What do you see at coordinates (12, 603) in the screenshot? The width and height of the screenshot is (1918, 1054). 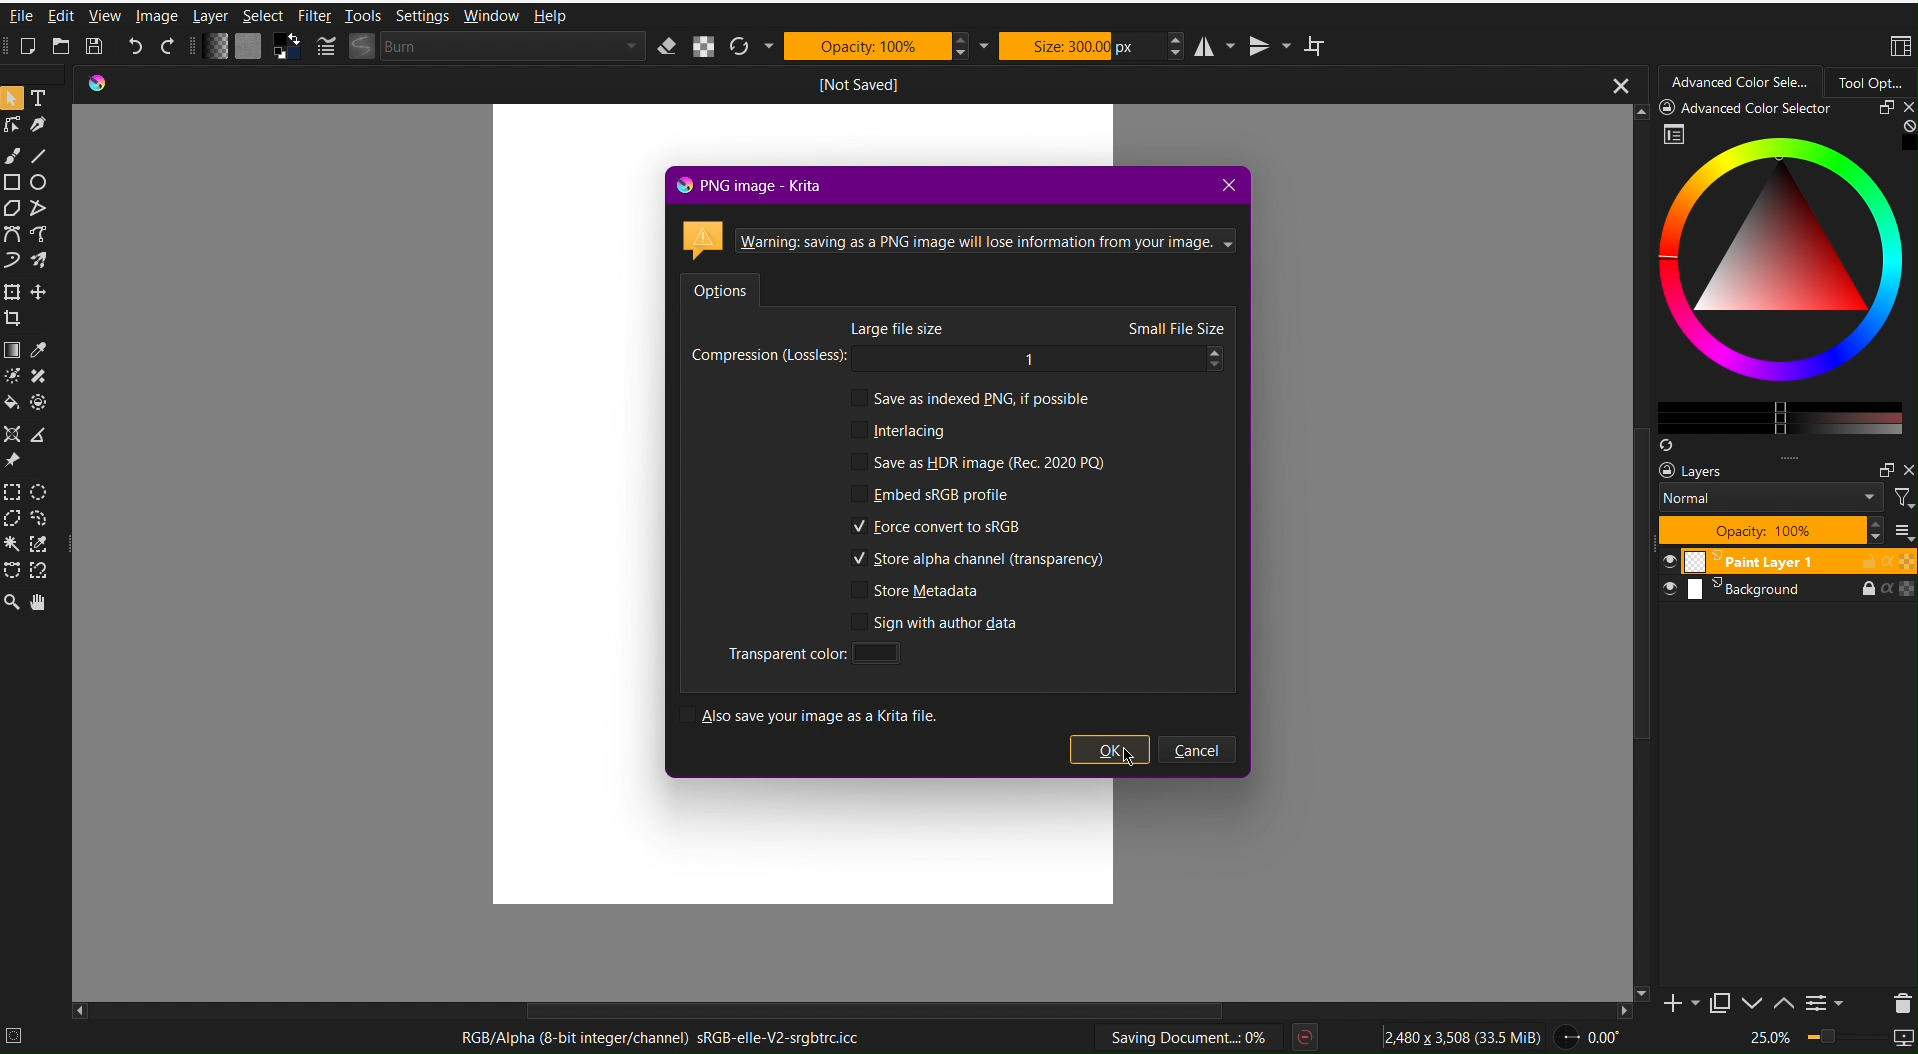 I see `Zoom` at bounding box center [12, 603].